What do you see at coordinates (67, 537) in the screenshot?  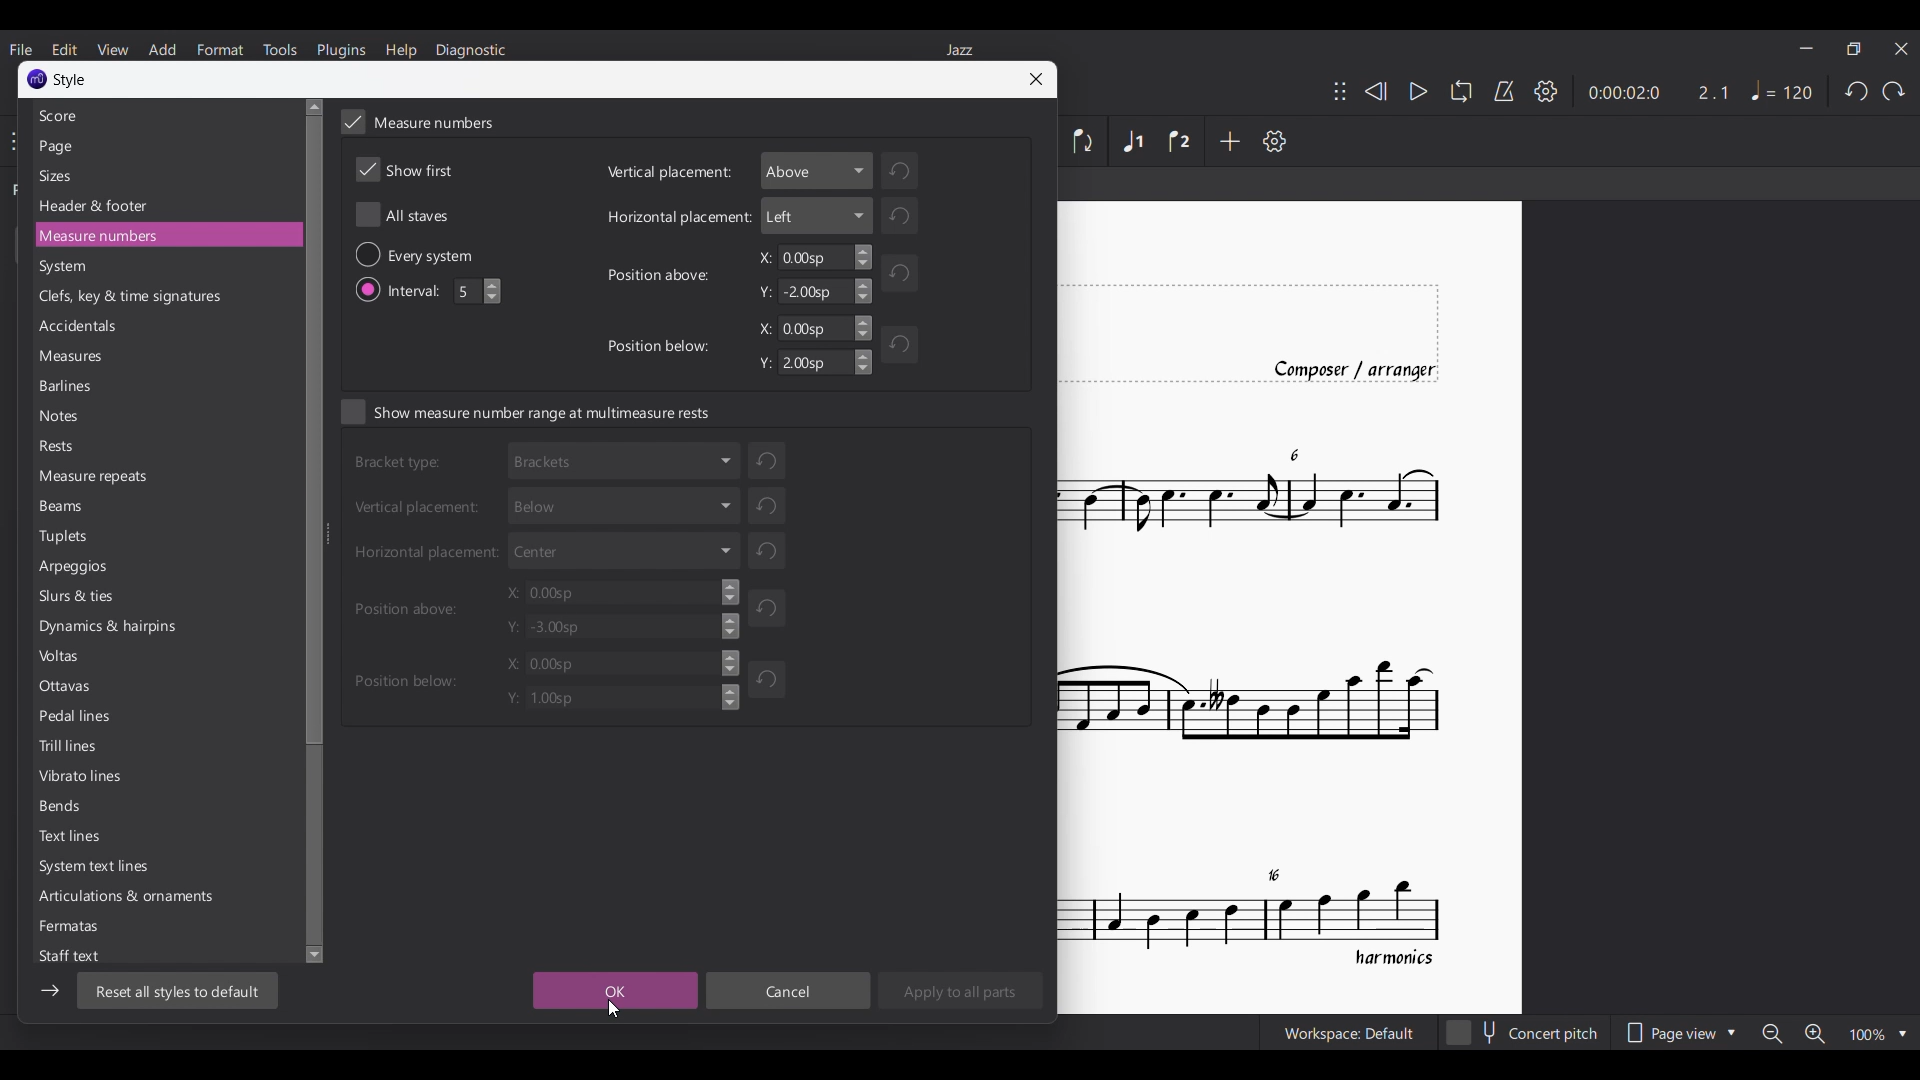 I see `Triplets` at bounding box center [67, 537].